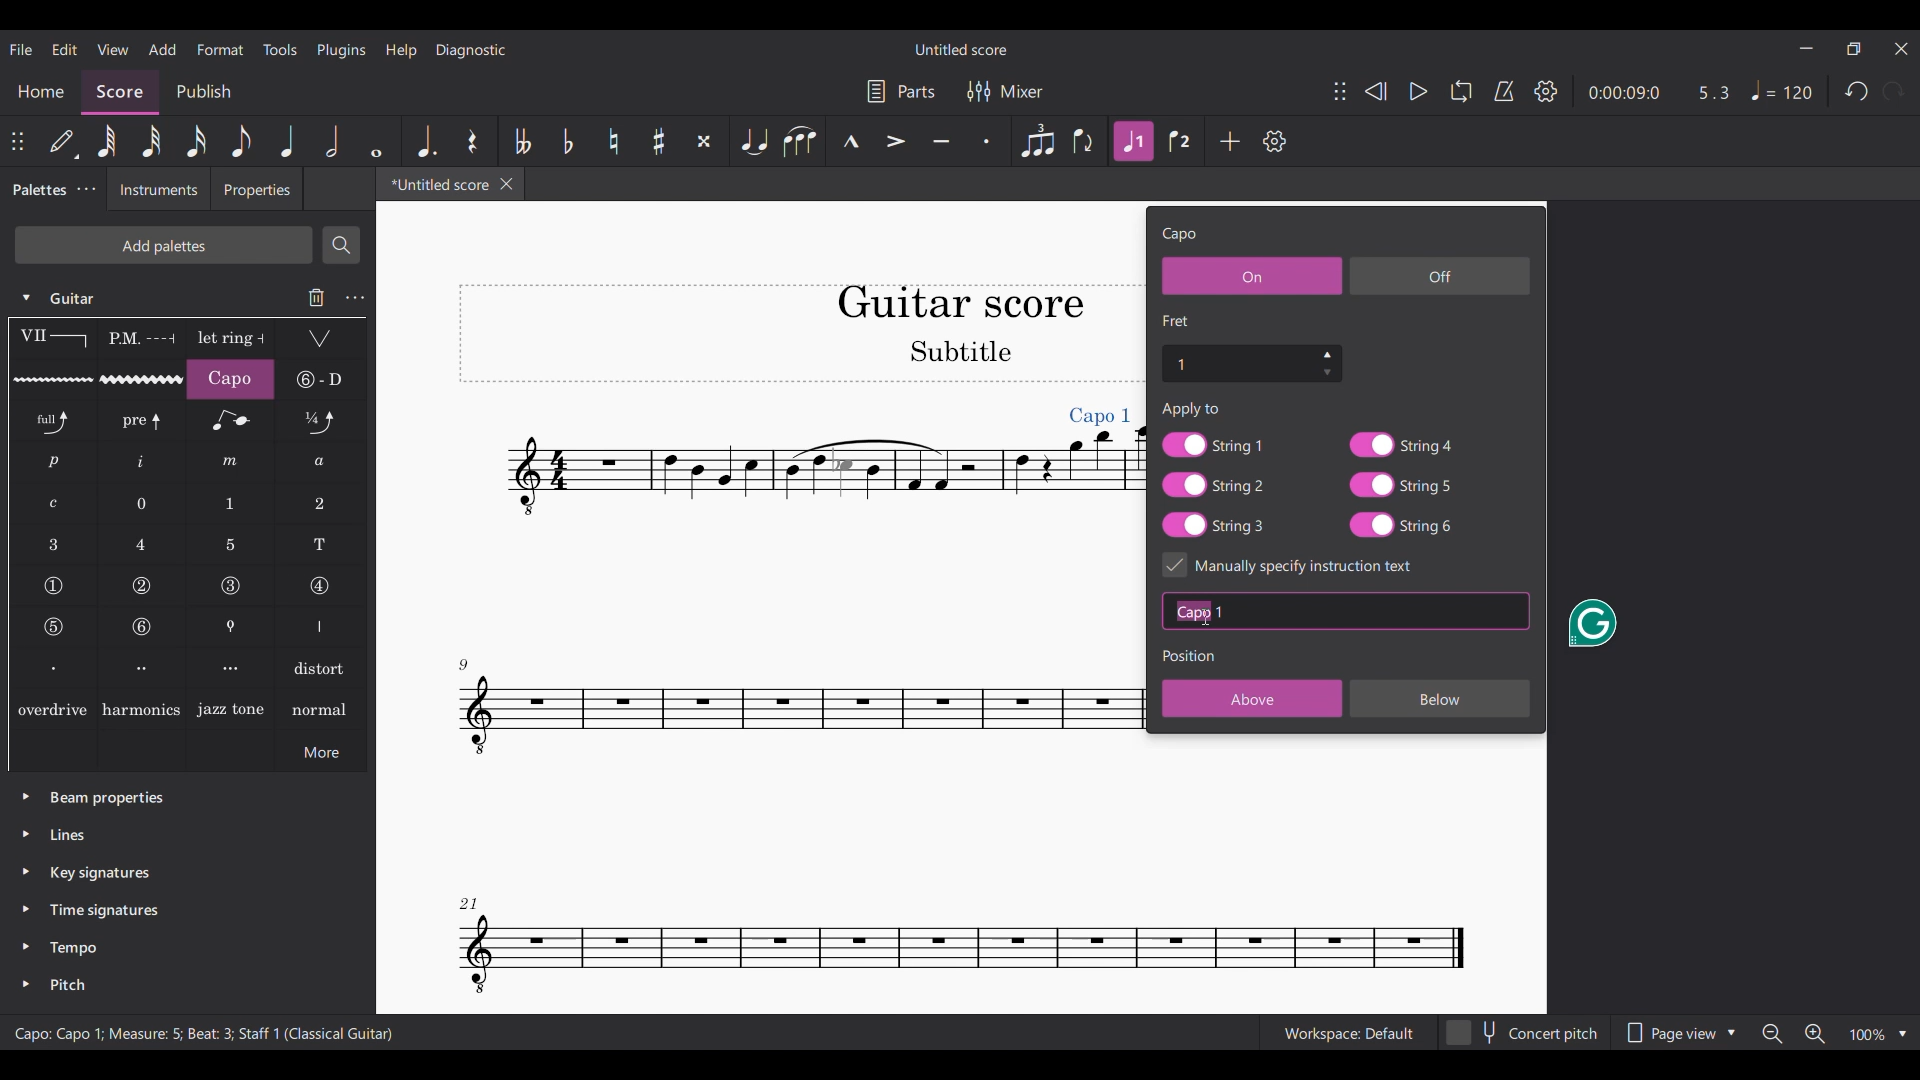 This screenshot has width=1920, height=1080. Describe the element at coordinates (53, 544) in the screenshot. I see `LH guitar fingering 3` at that location.